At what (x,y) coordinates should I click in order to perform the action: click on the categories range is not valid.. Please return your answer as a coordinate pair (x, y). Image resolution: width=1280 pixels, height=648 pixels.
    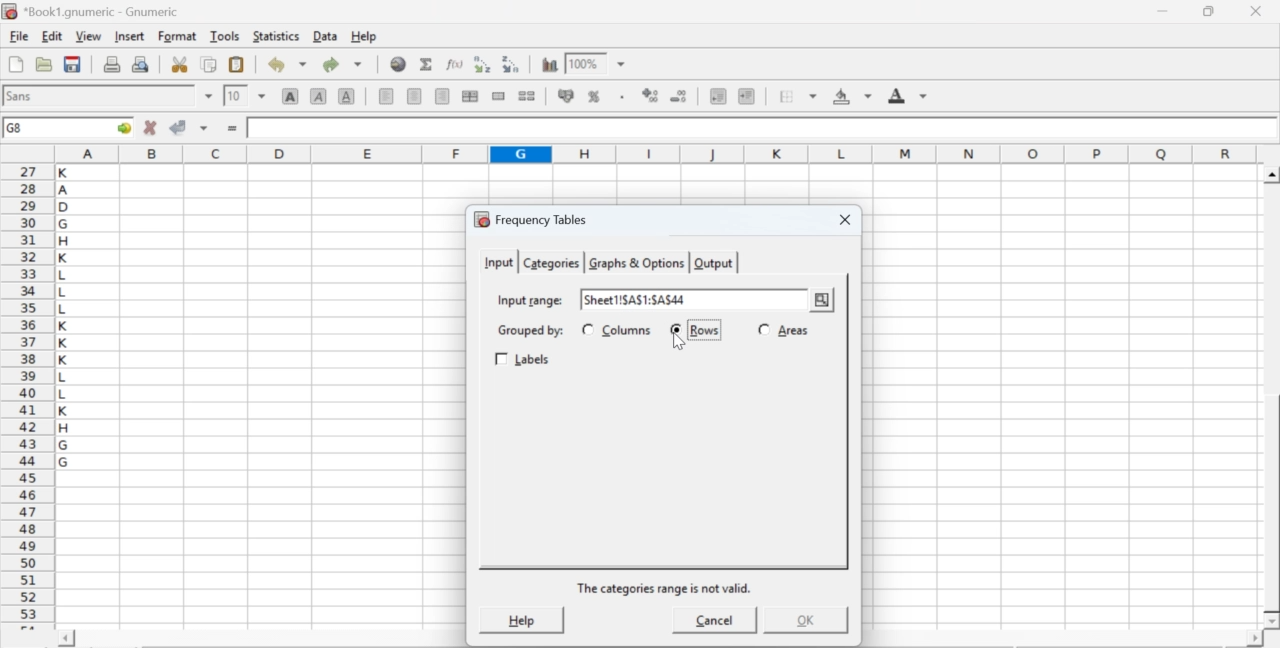
    Looking at the image, I should click on (666, 588).